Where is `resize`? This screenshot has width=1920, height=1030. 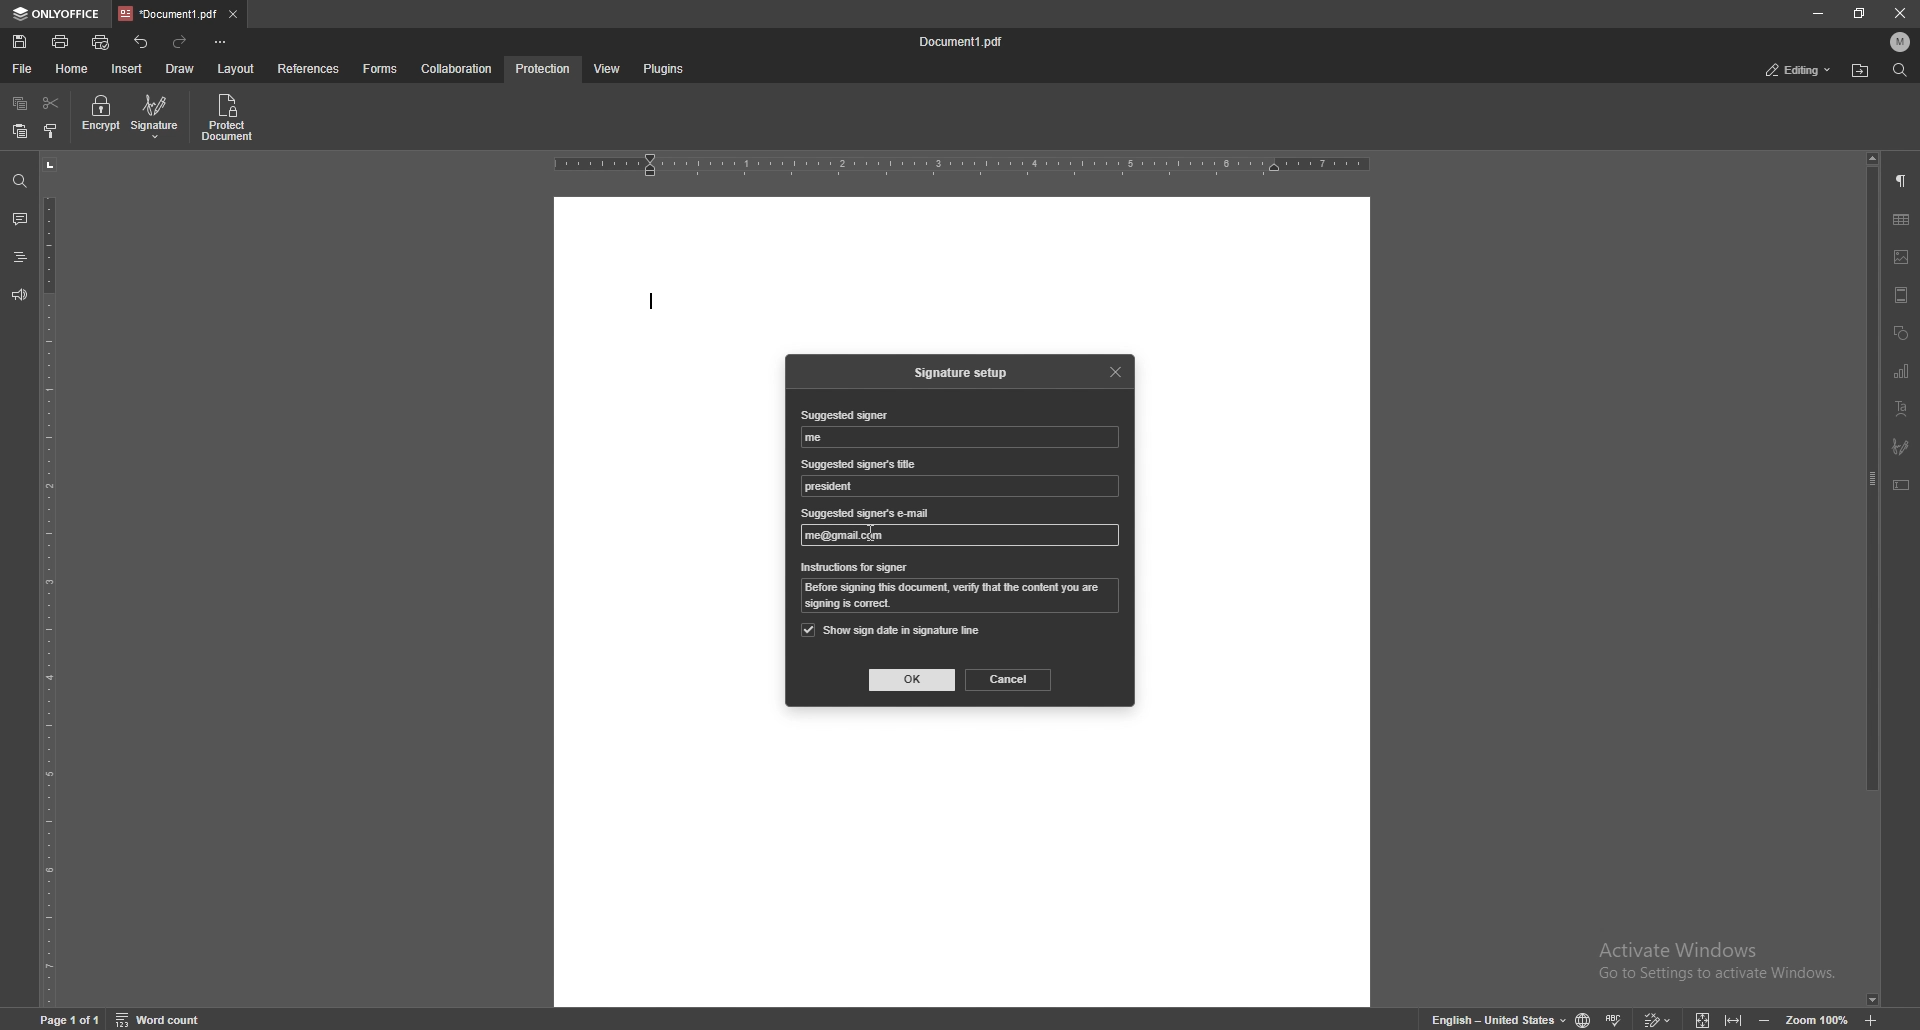 resize is located at coordinates (1861, 13).